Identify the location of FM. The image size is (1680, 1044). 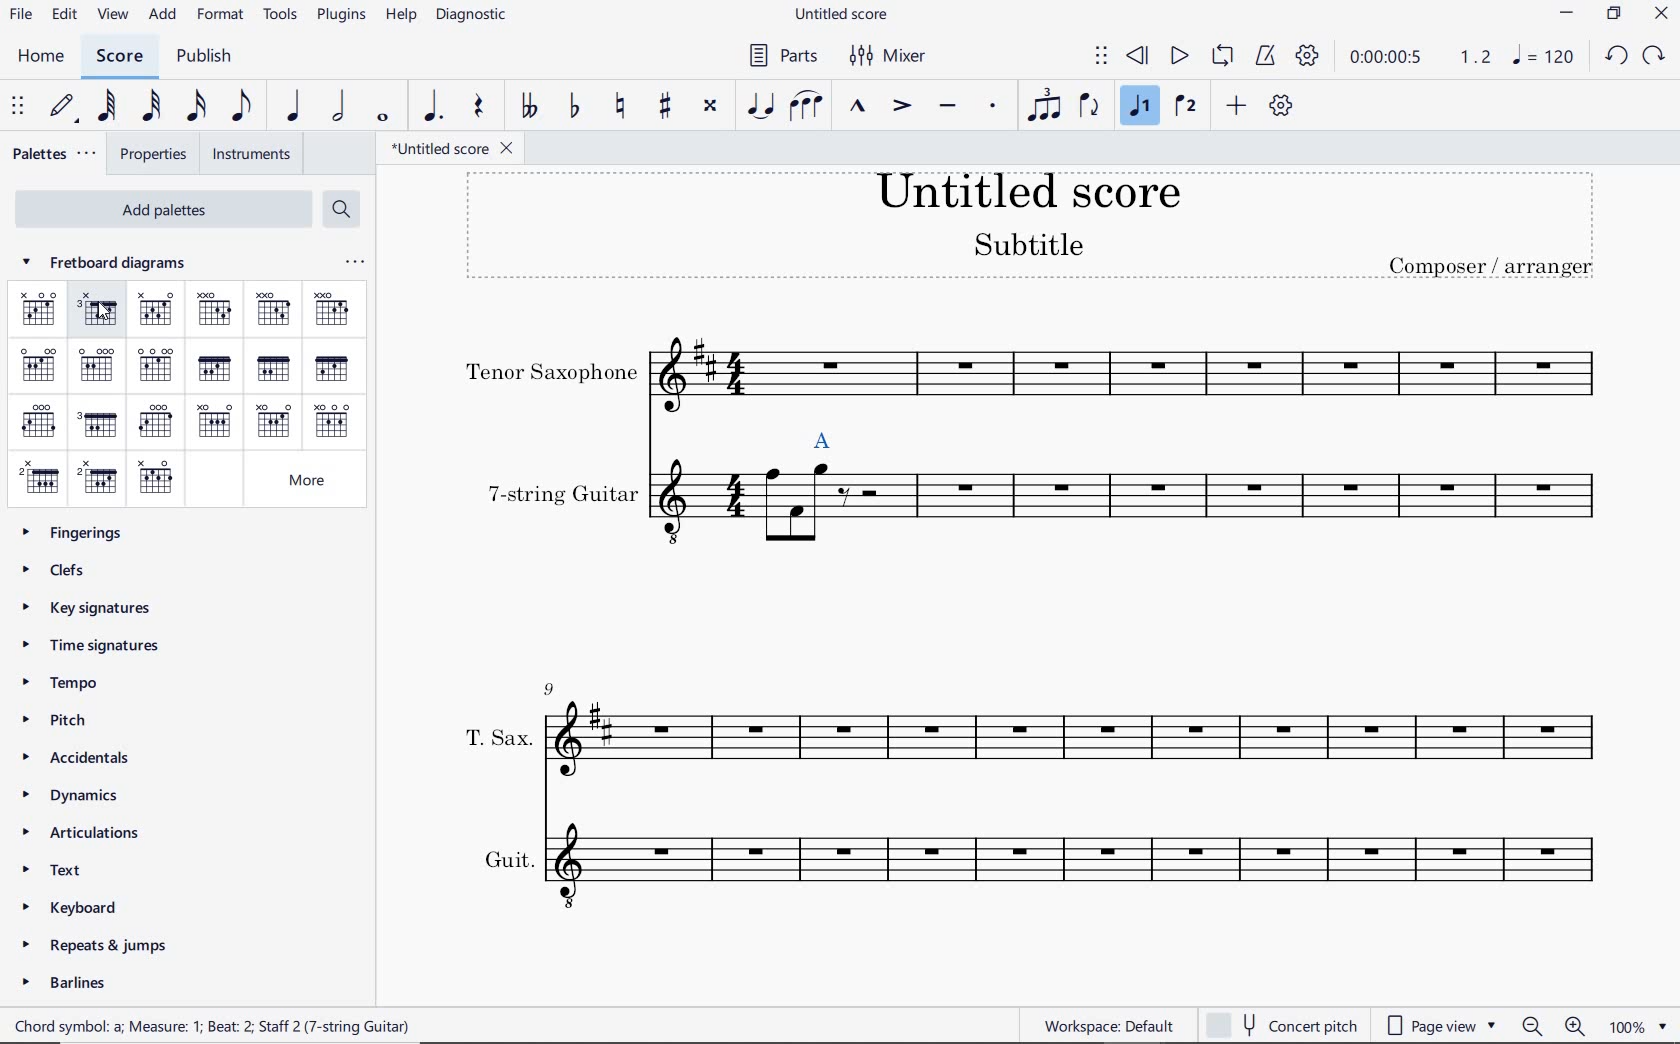
(270, 368).